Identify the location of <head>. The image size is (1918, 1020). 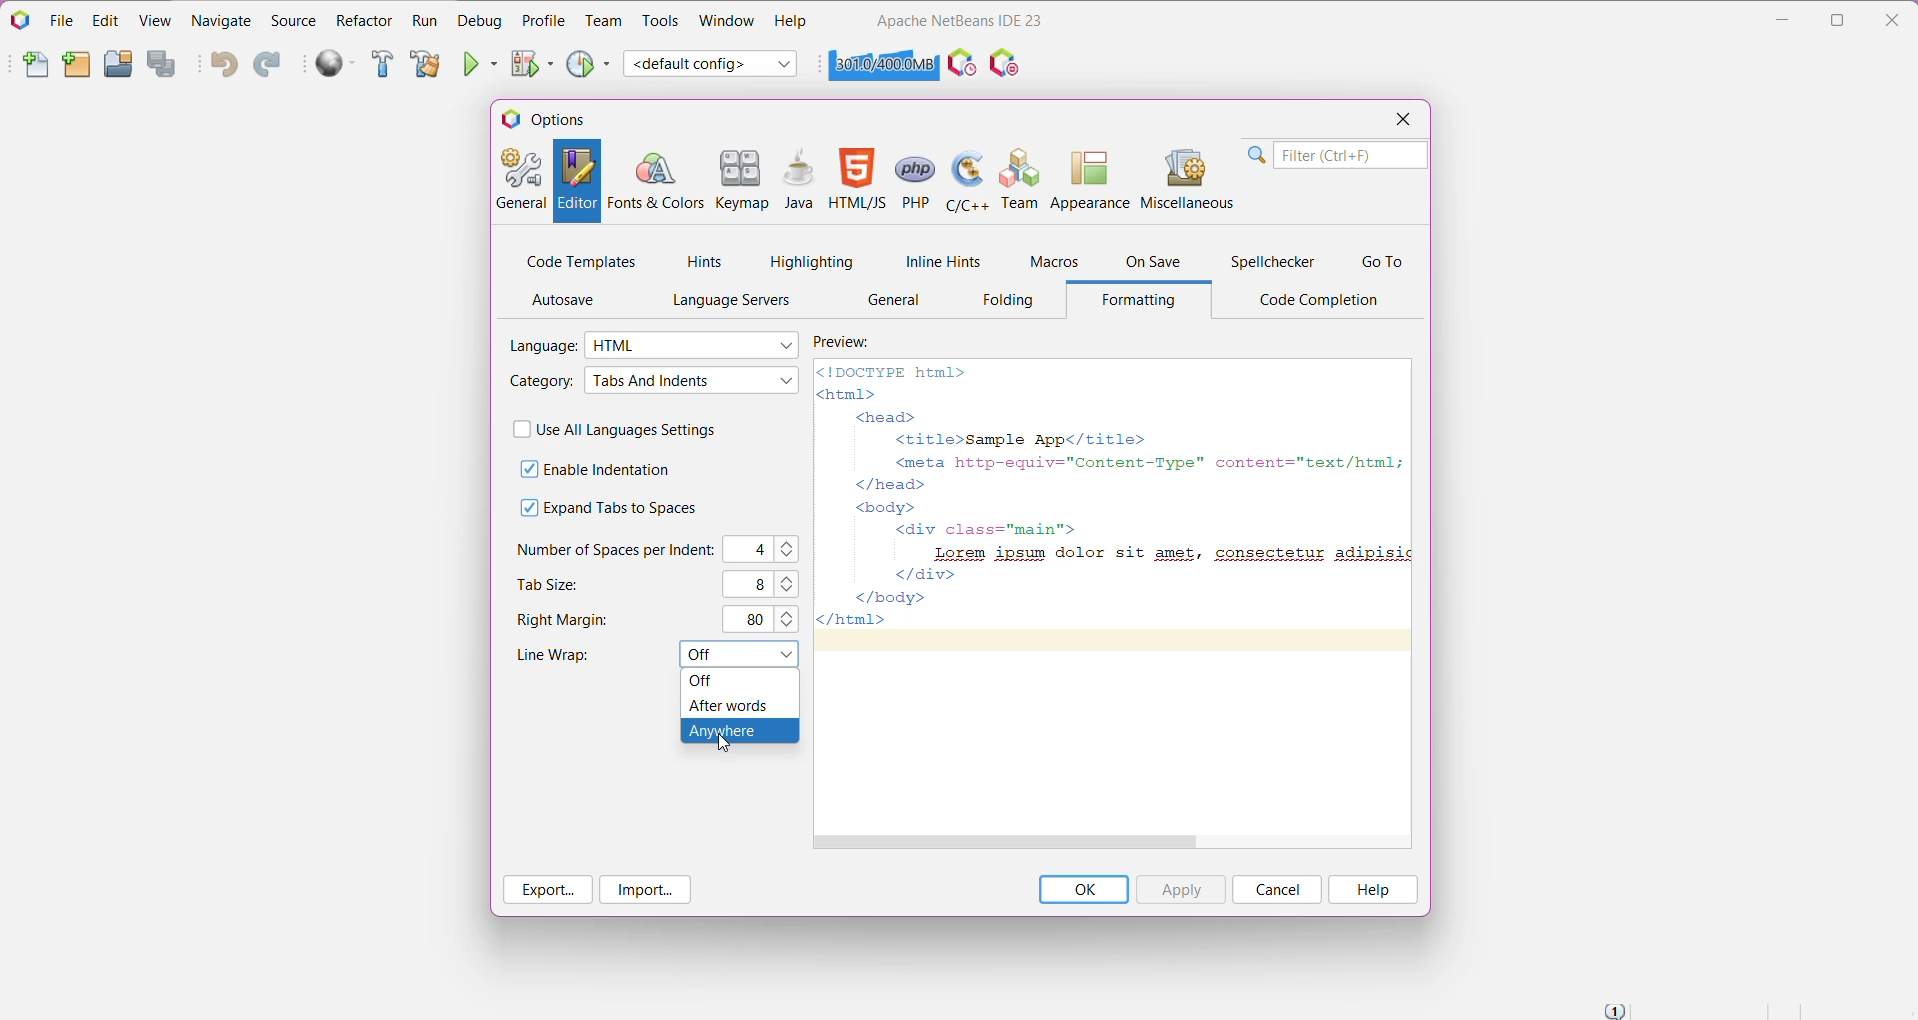
(883, 418).